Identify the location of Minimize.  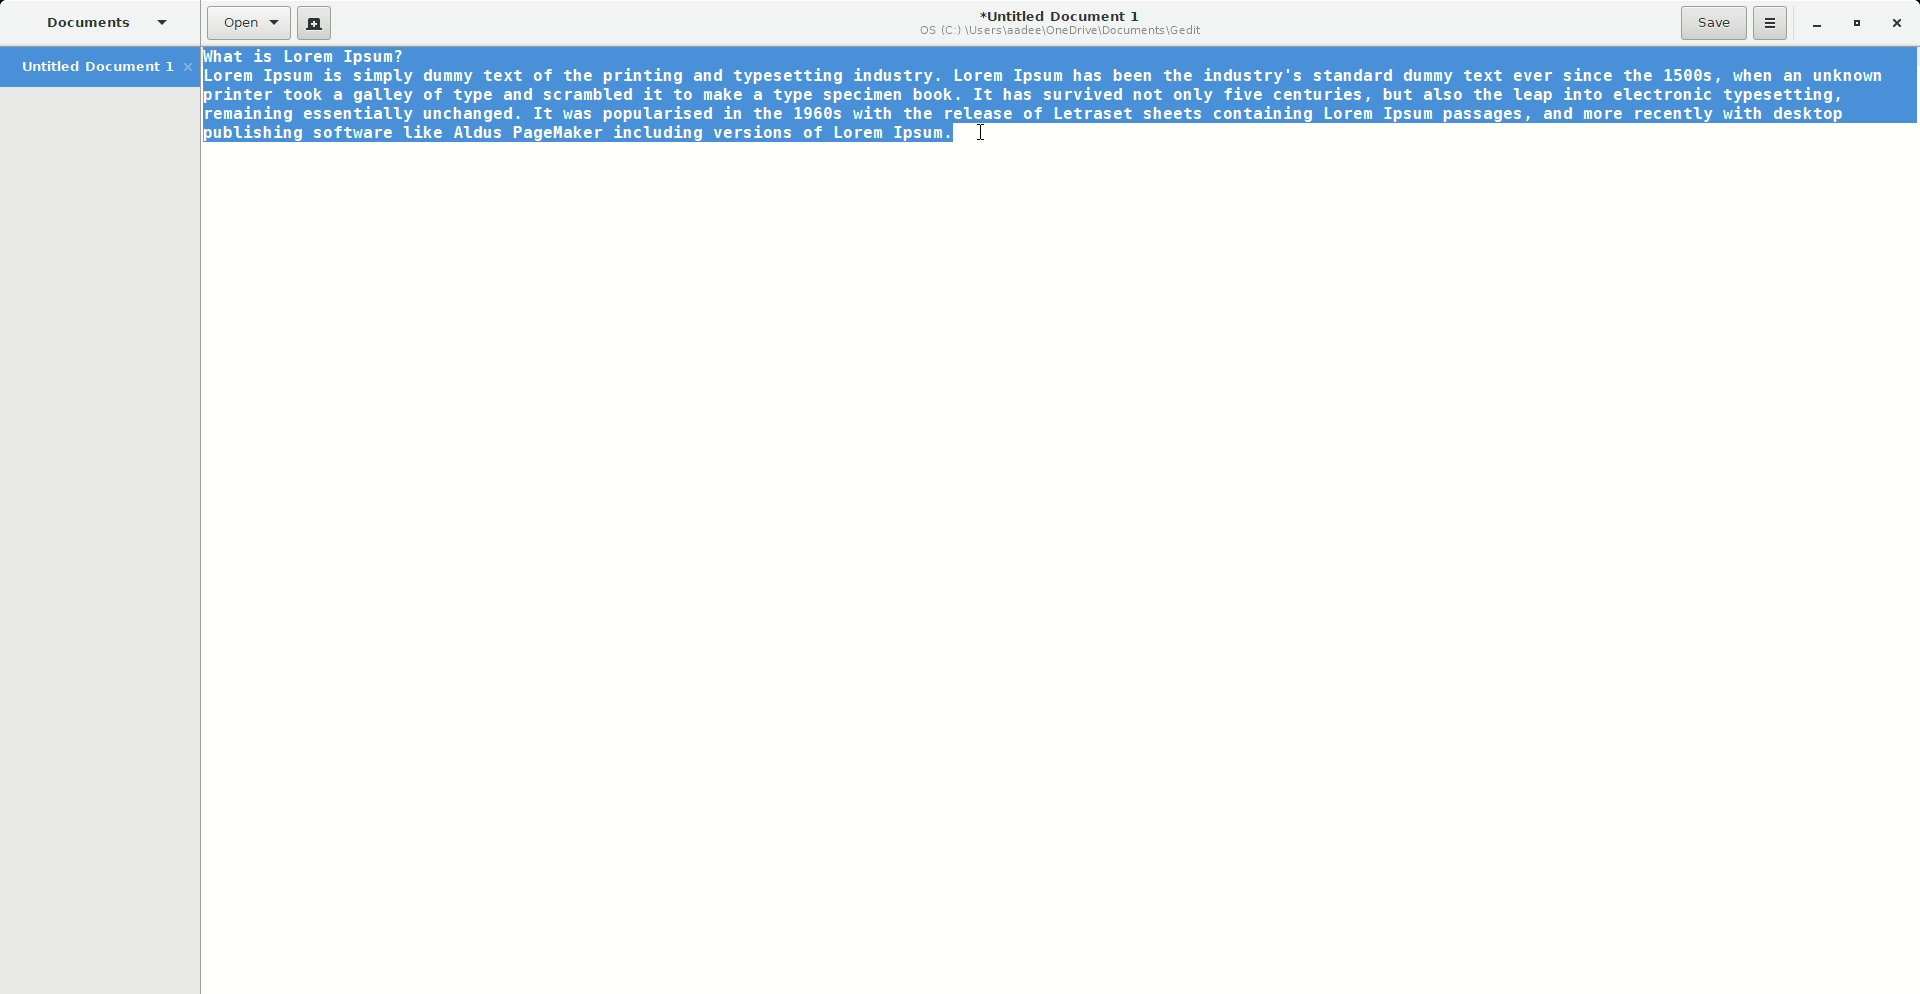
(1810, 23).